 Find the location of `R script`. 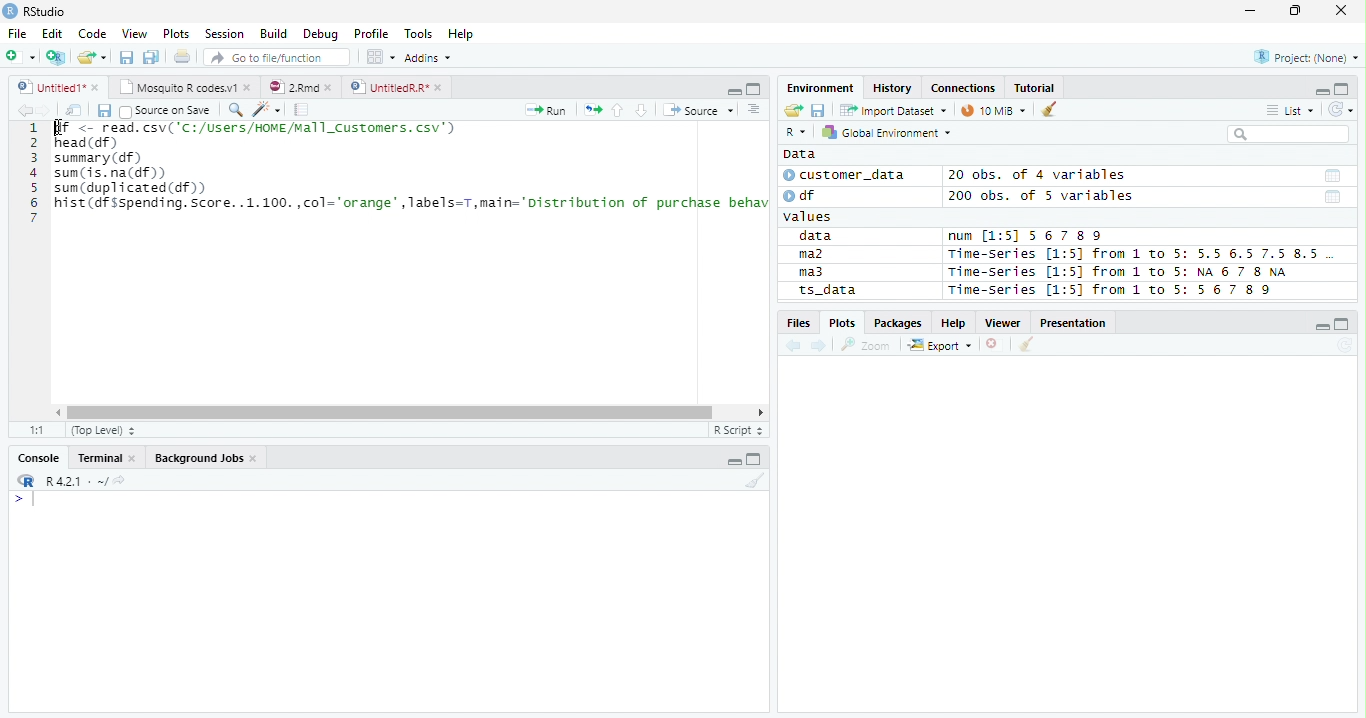

R script is located at coordinates (737, 430).